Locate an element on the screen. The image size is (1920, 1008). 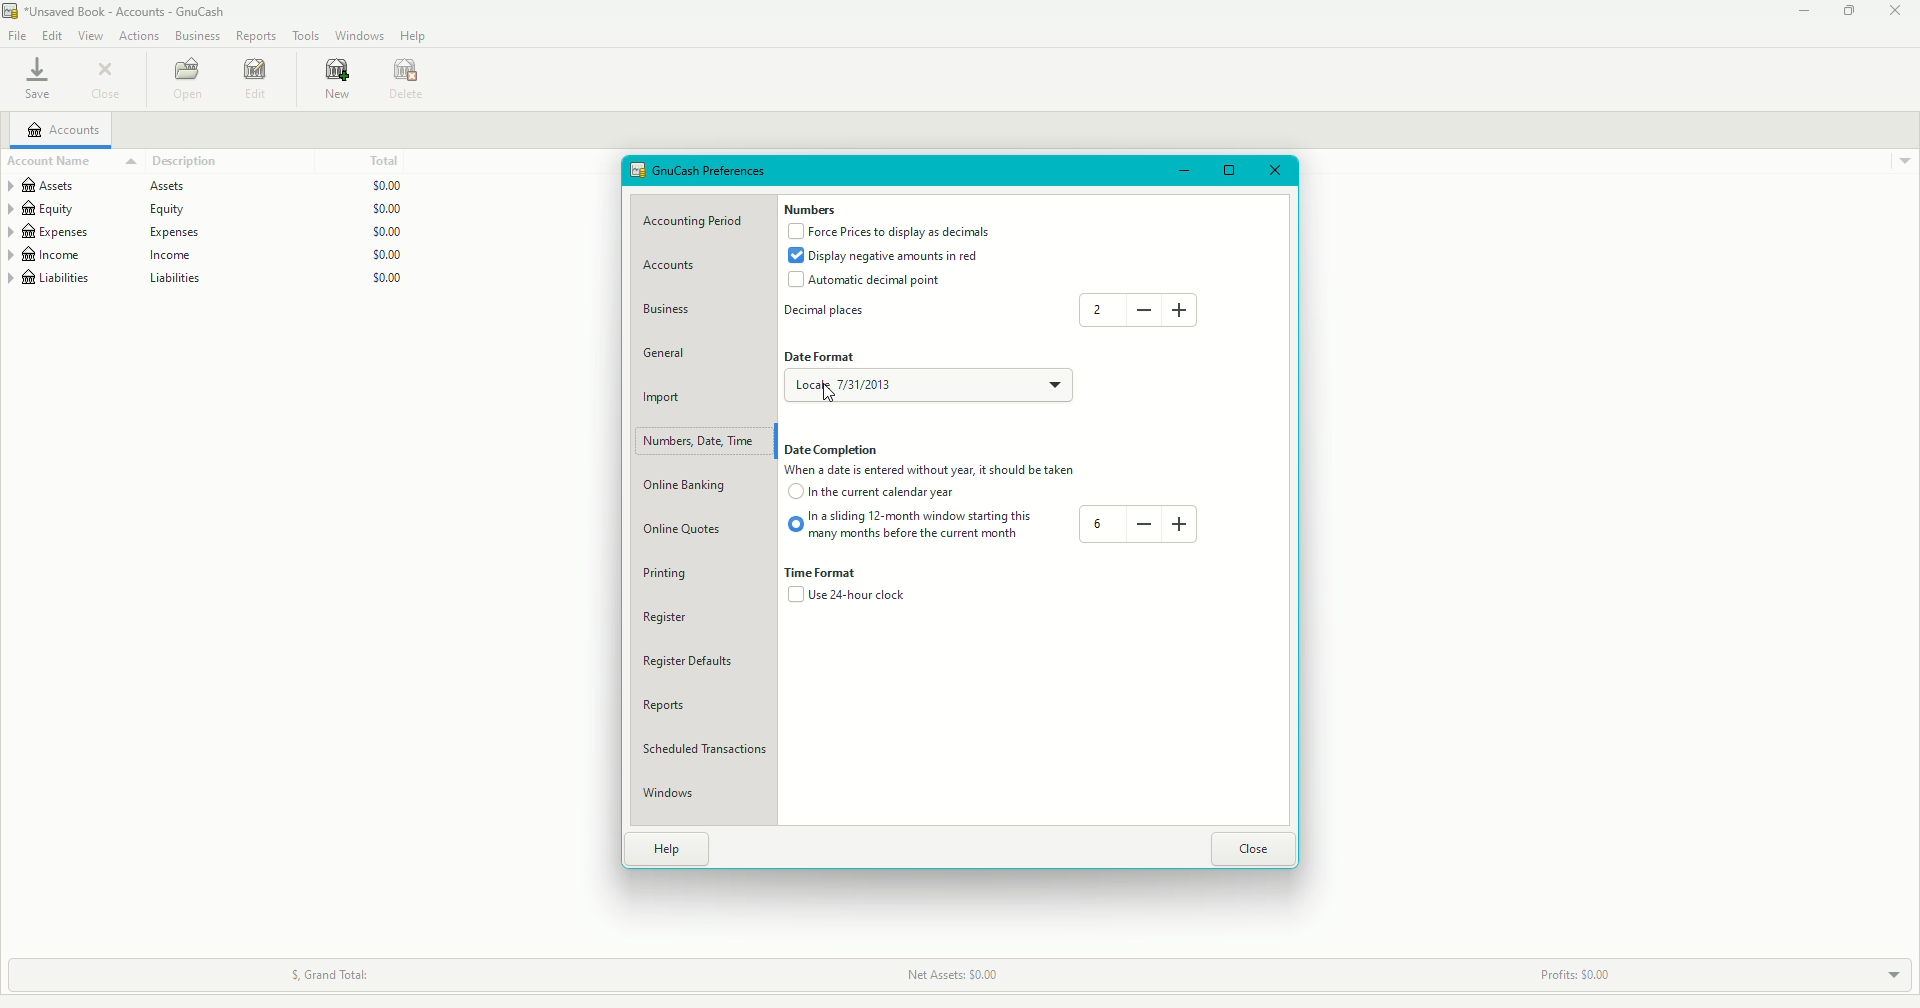
Time Format is located at coordinates (830, 574).